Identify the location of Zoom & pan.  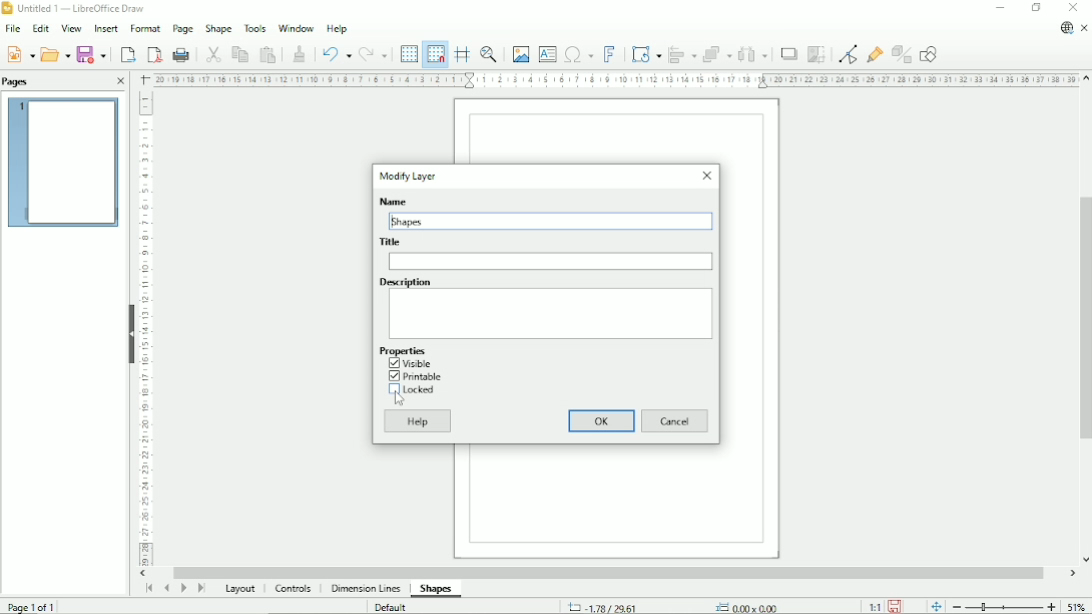
(487, 52).